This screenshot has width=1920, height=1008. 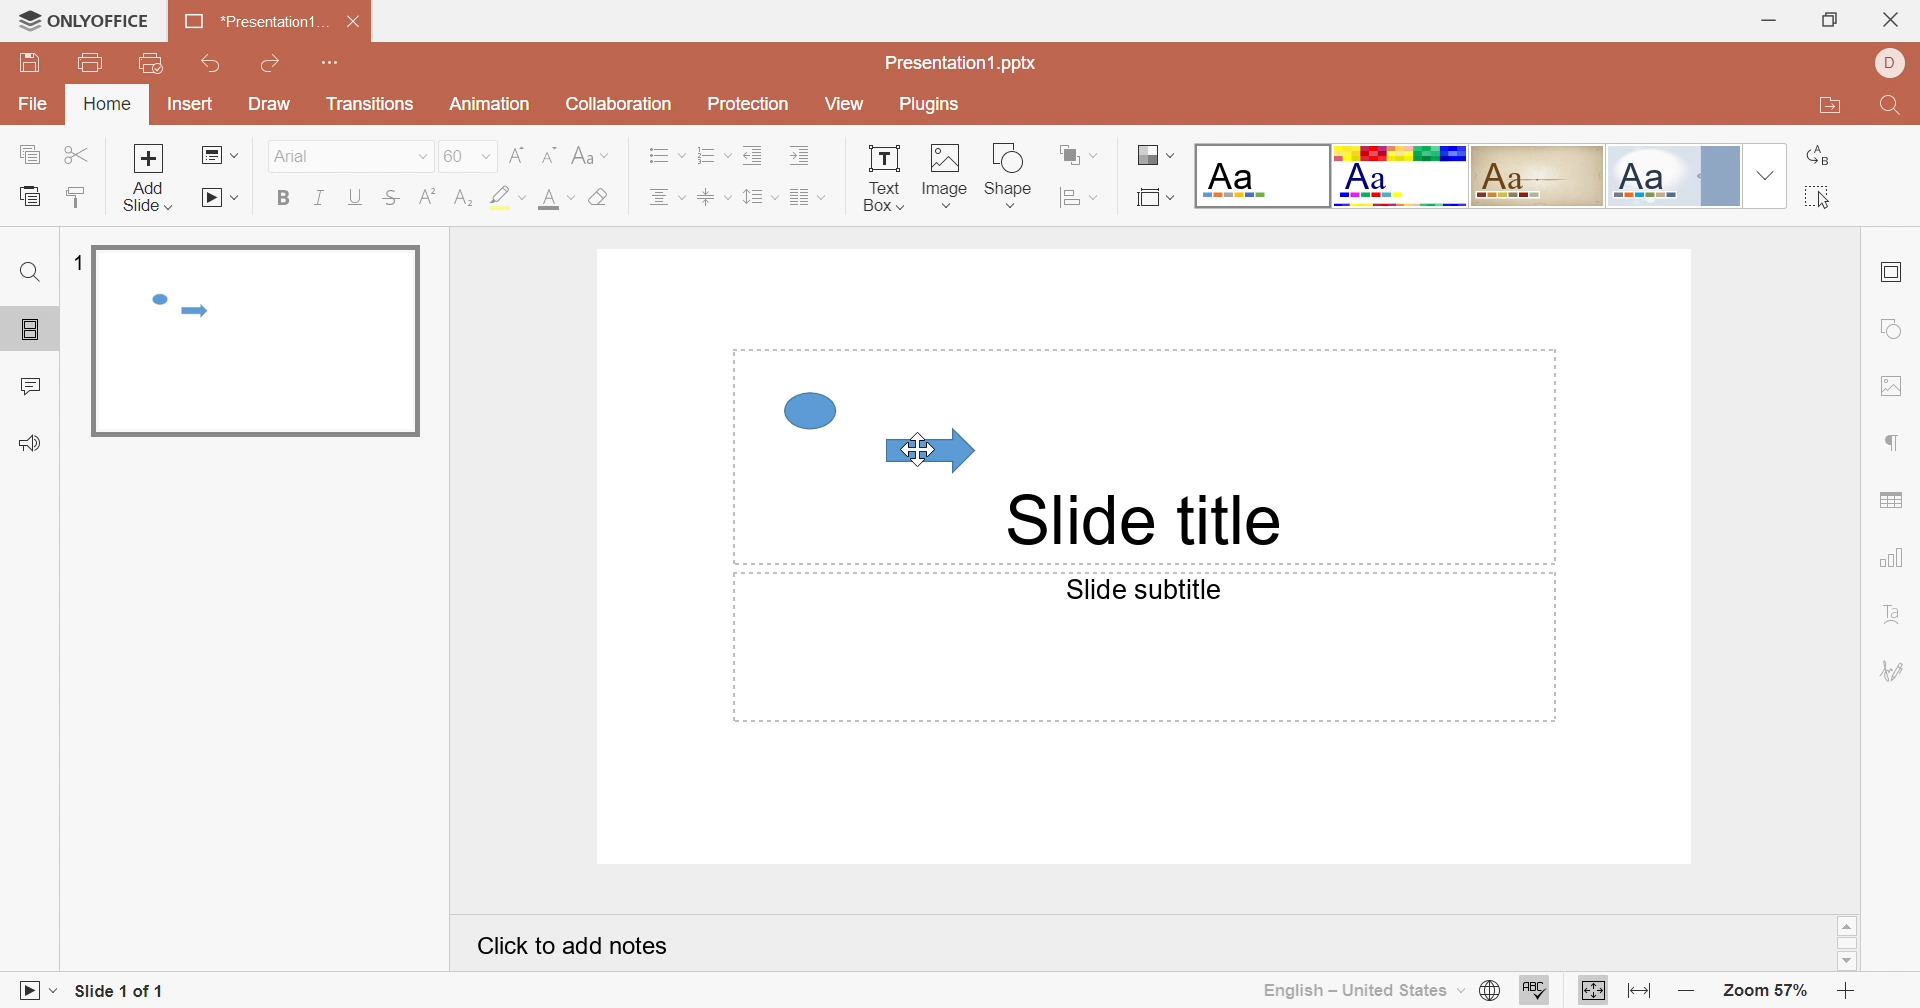 What do you see at coordinates (1672, 176) in the screenshot?
I see `Official` at bounding box center [1672, 176].